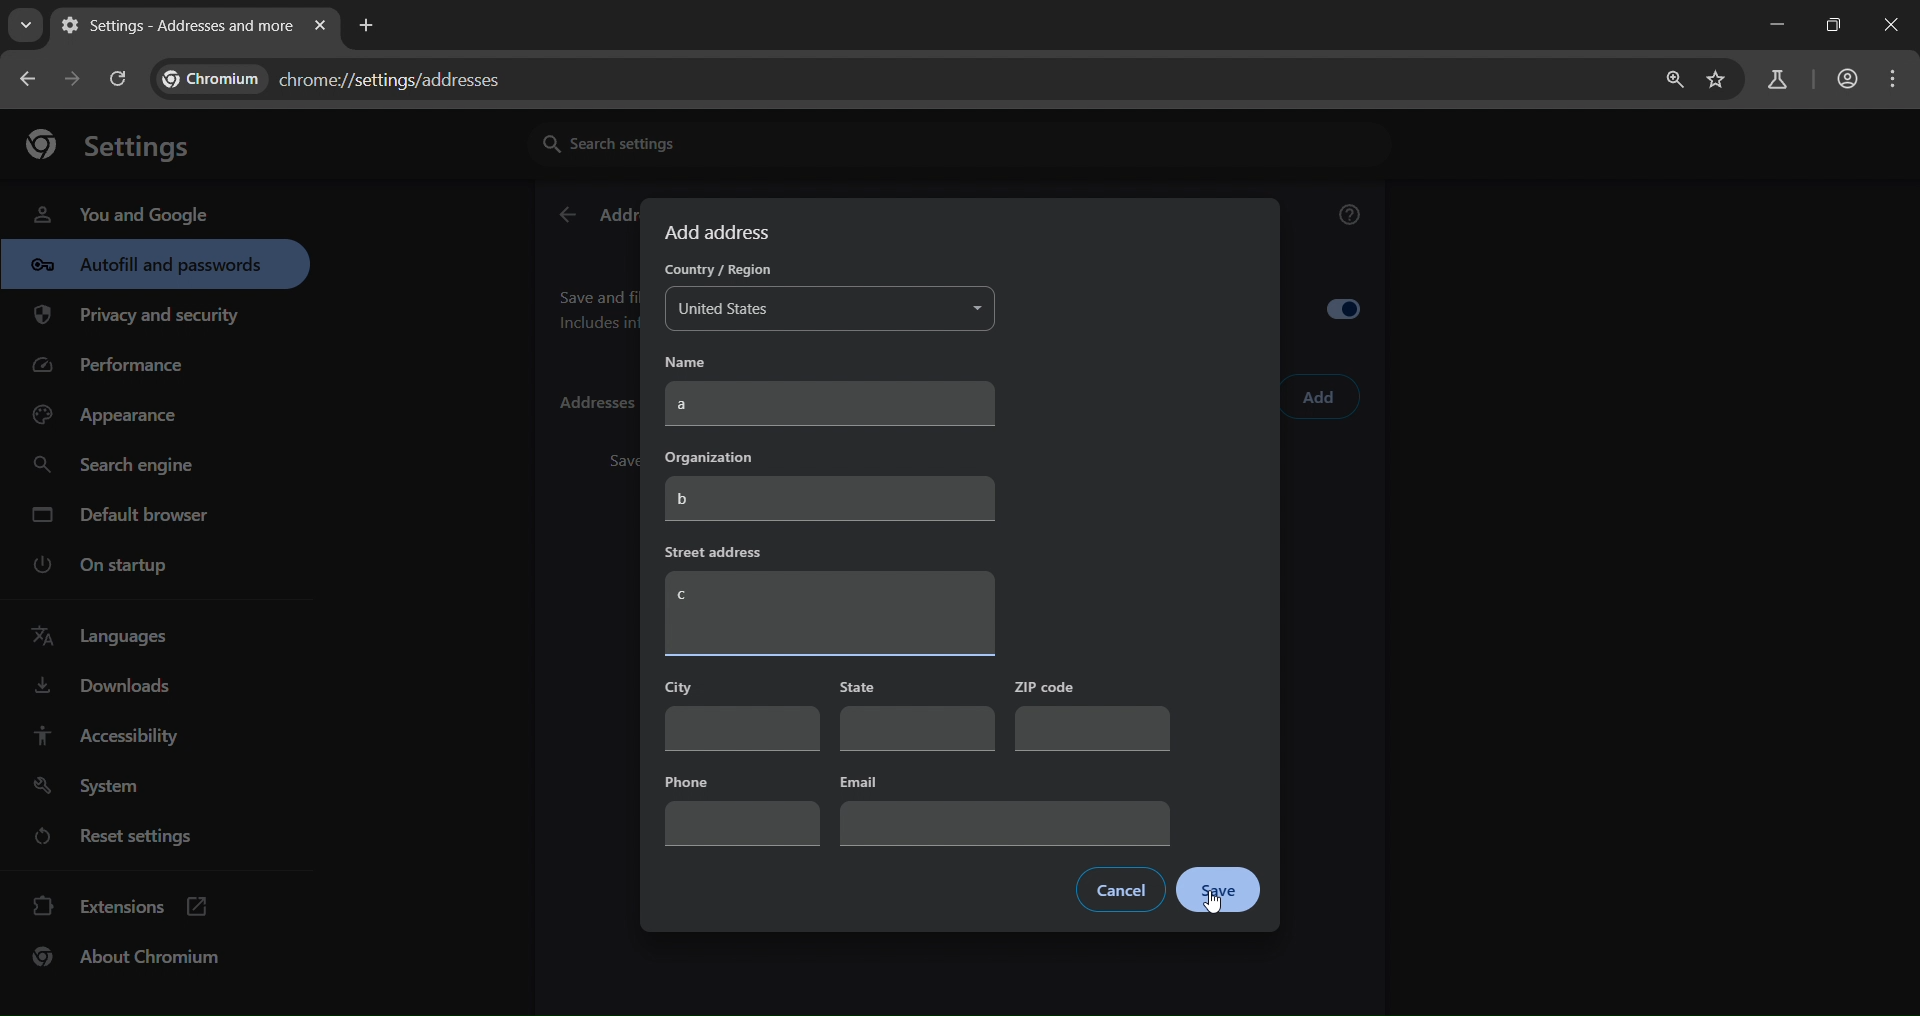 The image size is (1920, 1016). What do you see at coordinates (566, 216) in the screenshot?
I see `back` at bounding box center [566, 216].